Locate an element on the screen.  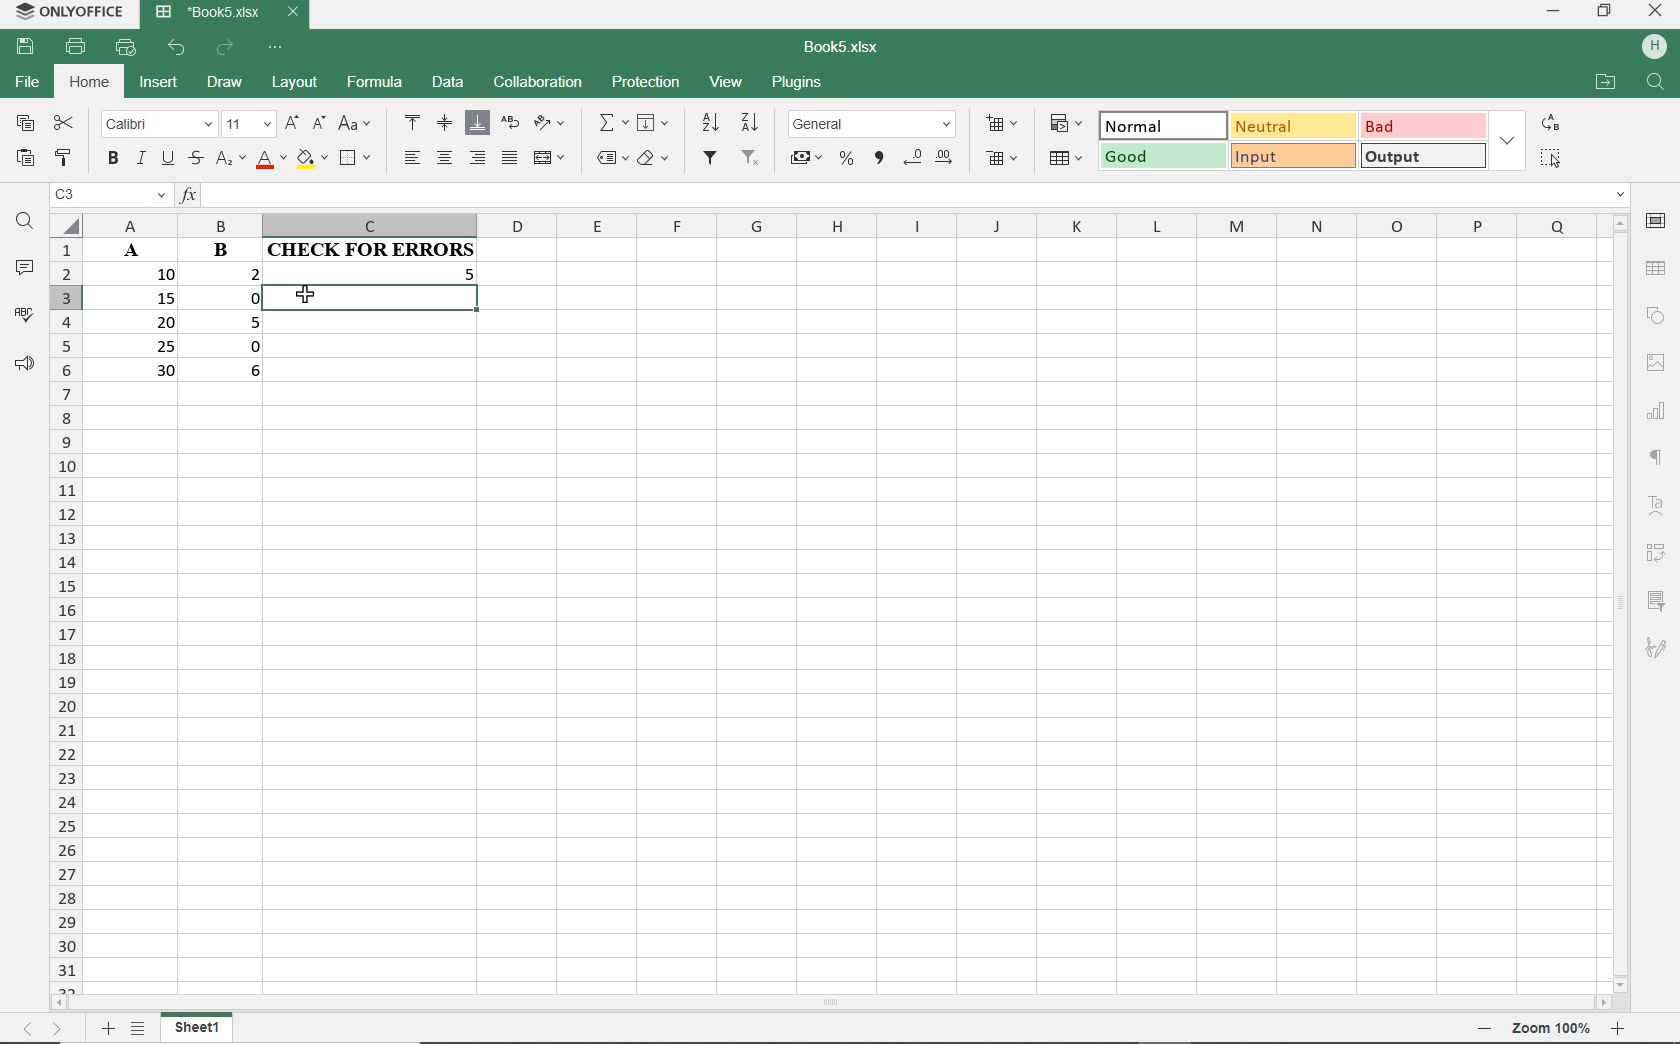
INSERT is located at coordinates (157, 82).